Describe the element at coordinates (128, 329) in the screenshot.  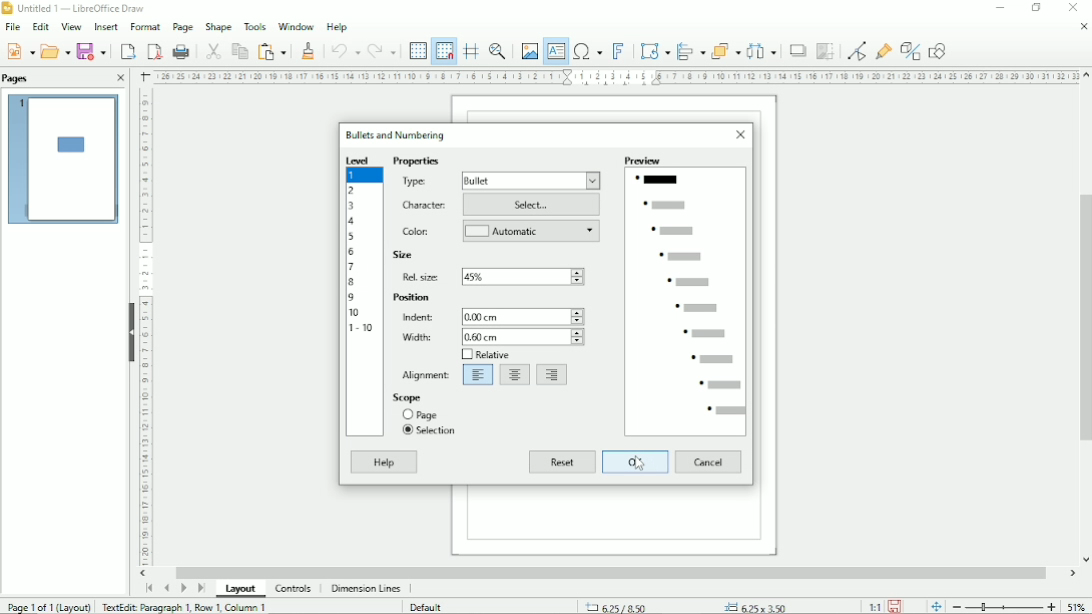
I see `Hide` at that location.